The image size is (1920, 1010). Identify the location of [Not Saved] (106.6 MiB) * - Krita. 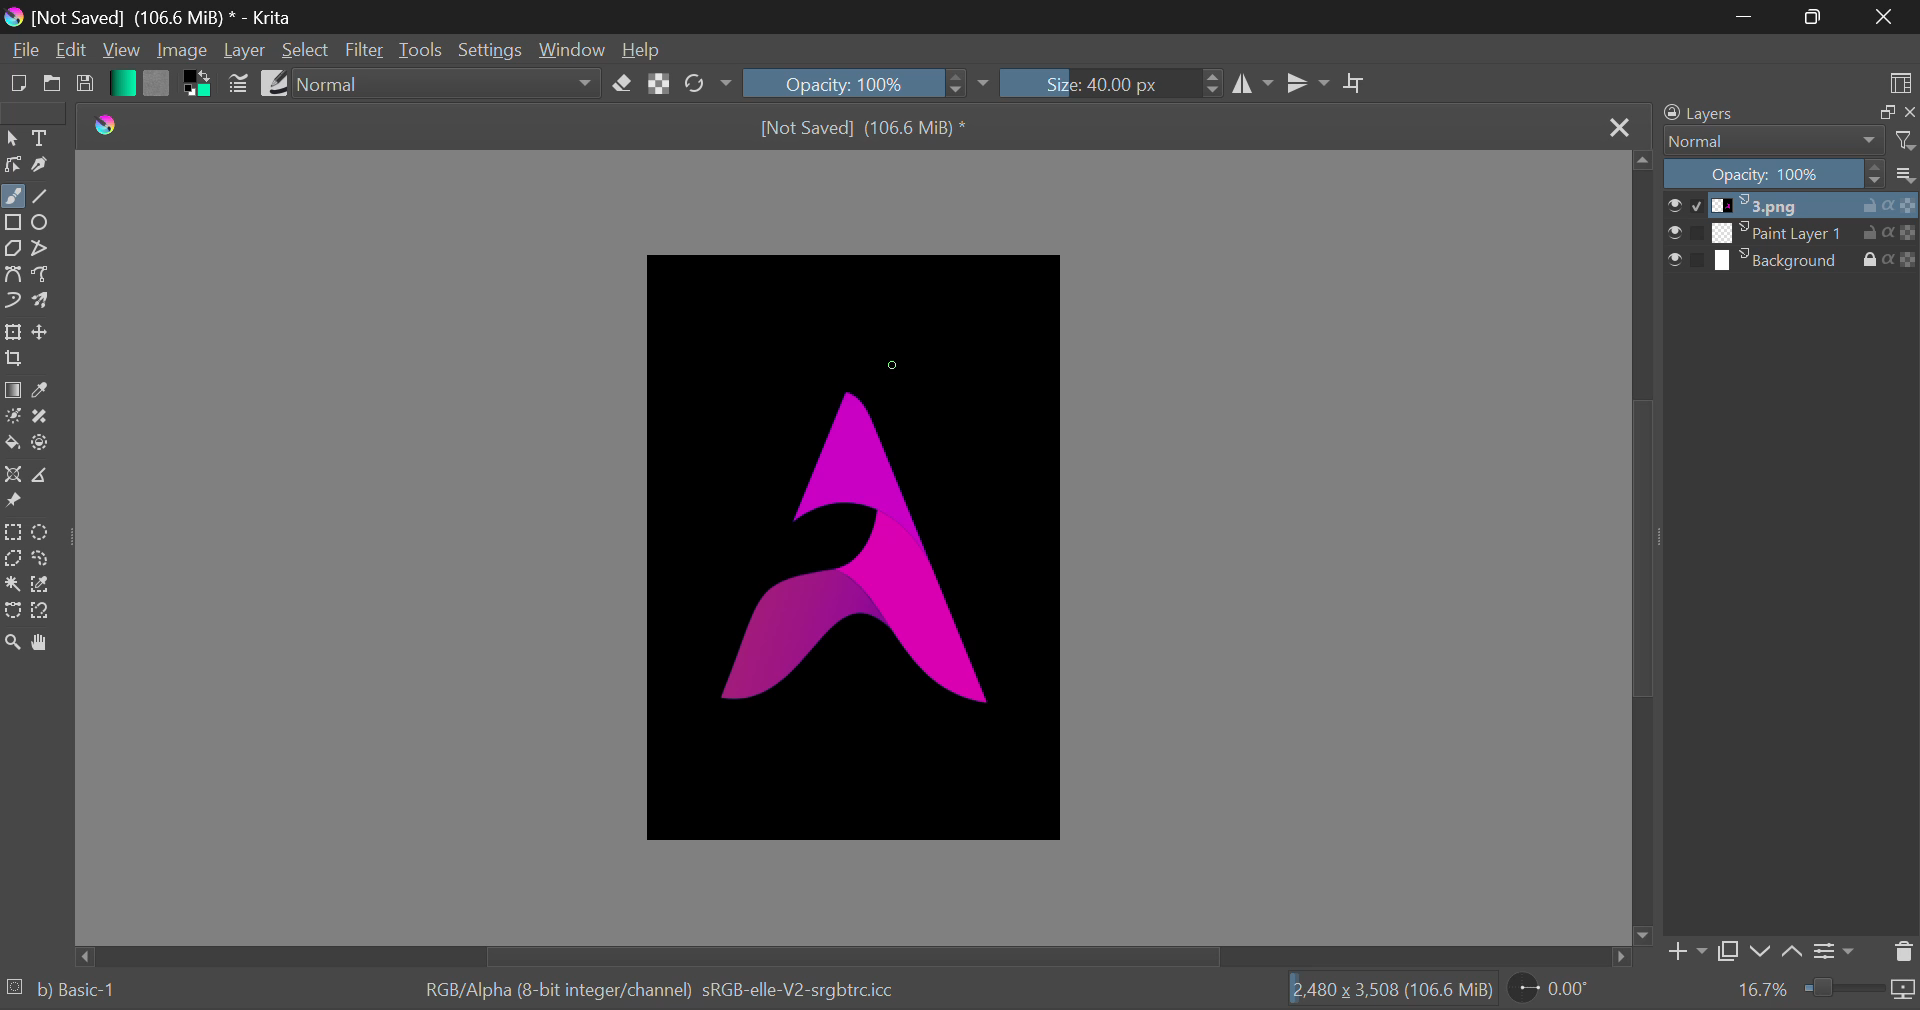
(182, 14).